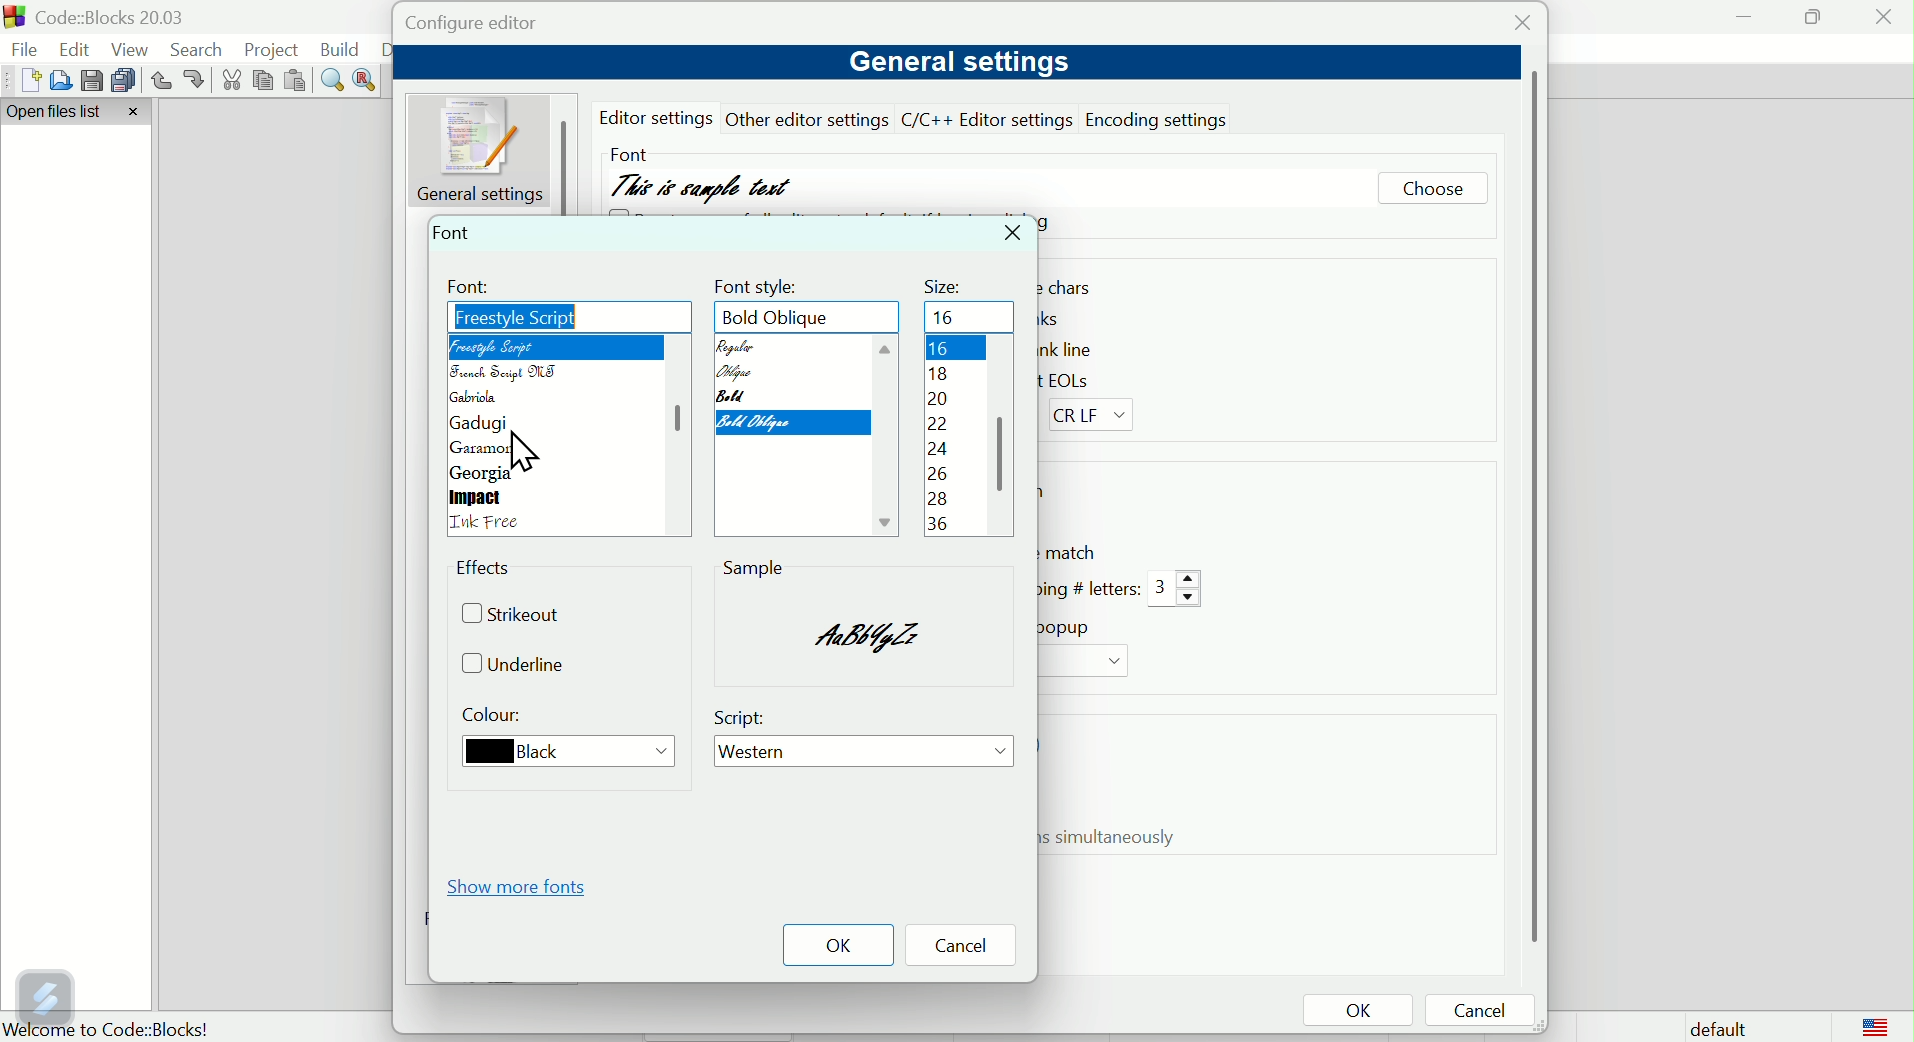  I want to click on Western, so click(867, 753).